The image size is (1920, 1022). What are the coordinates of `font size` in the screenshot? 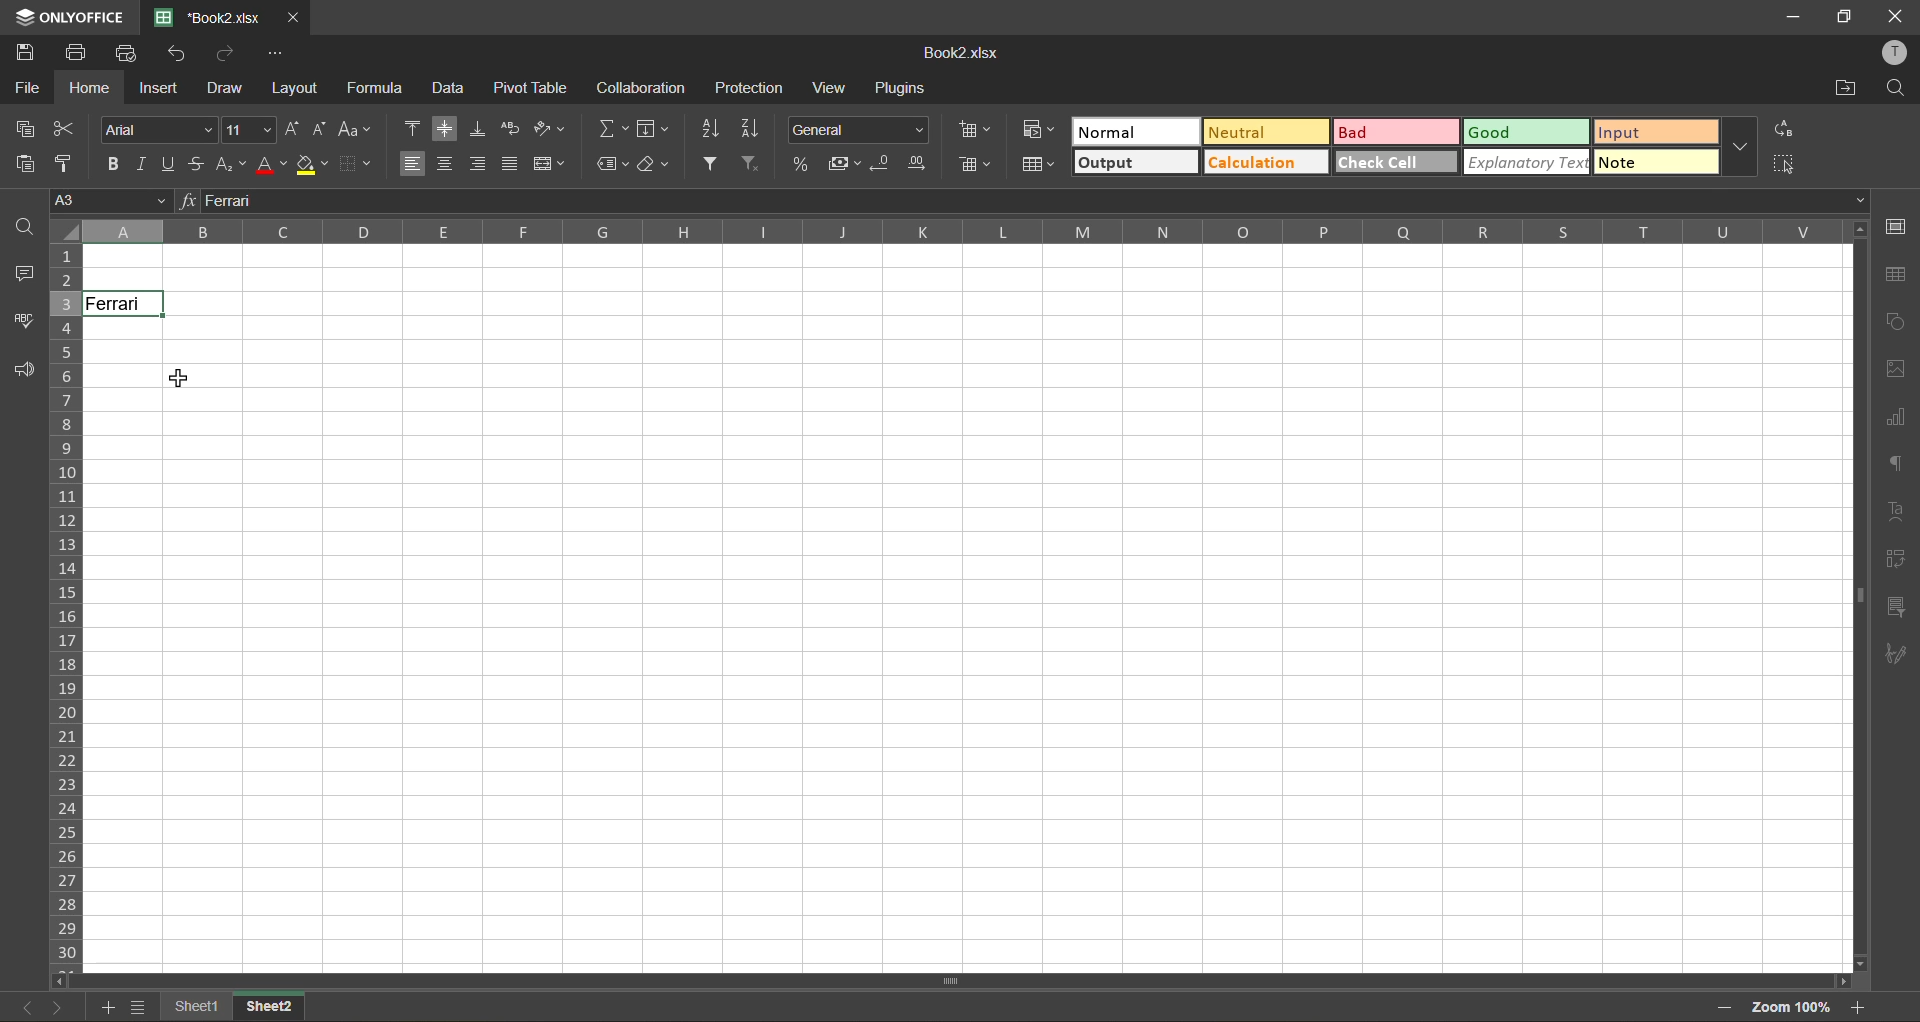 It's located at (251, 130).